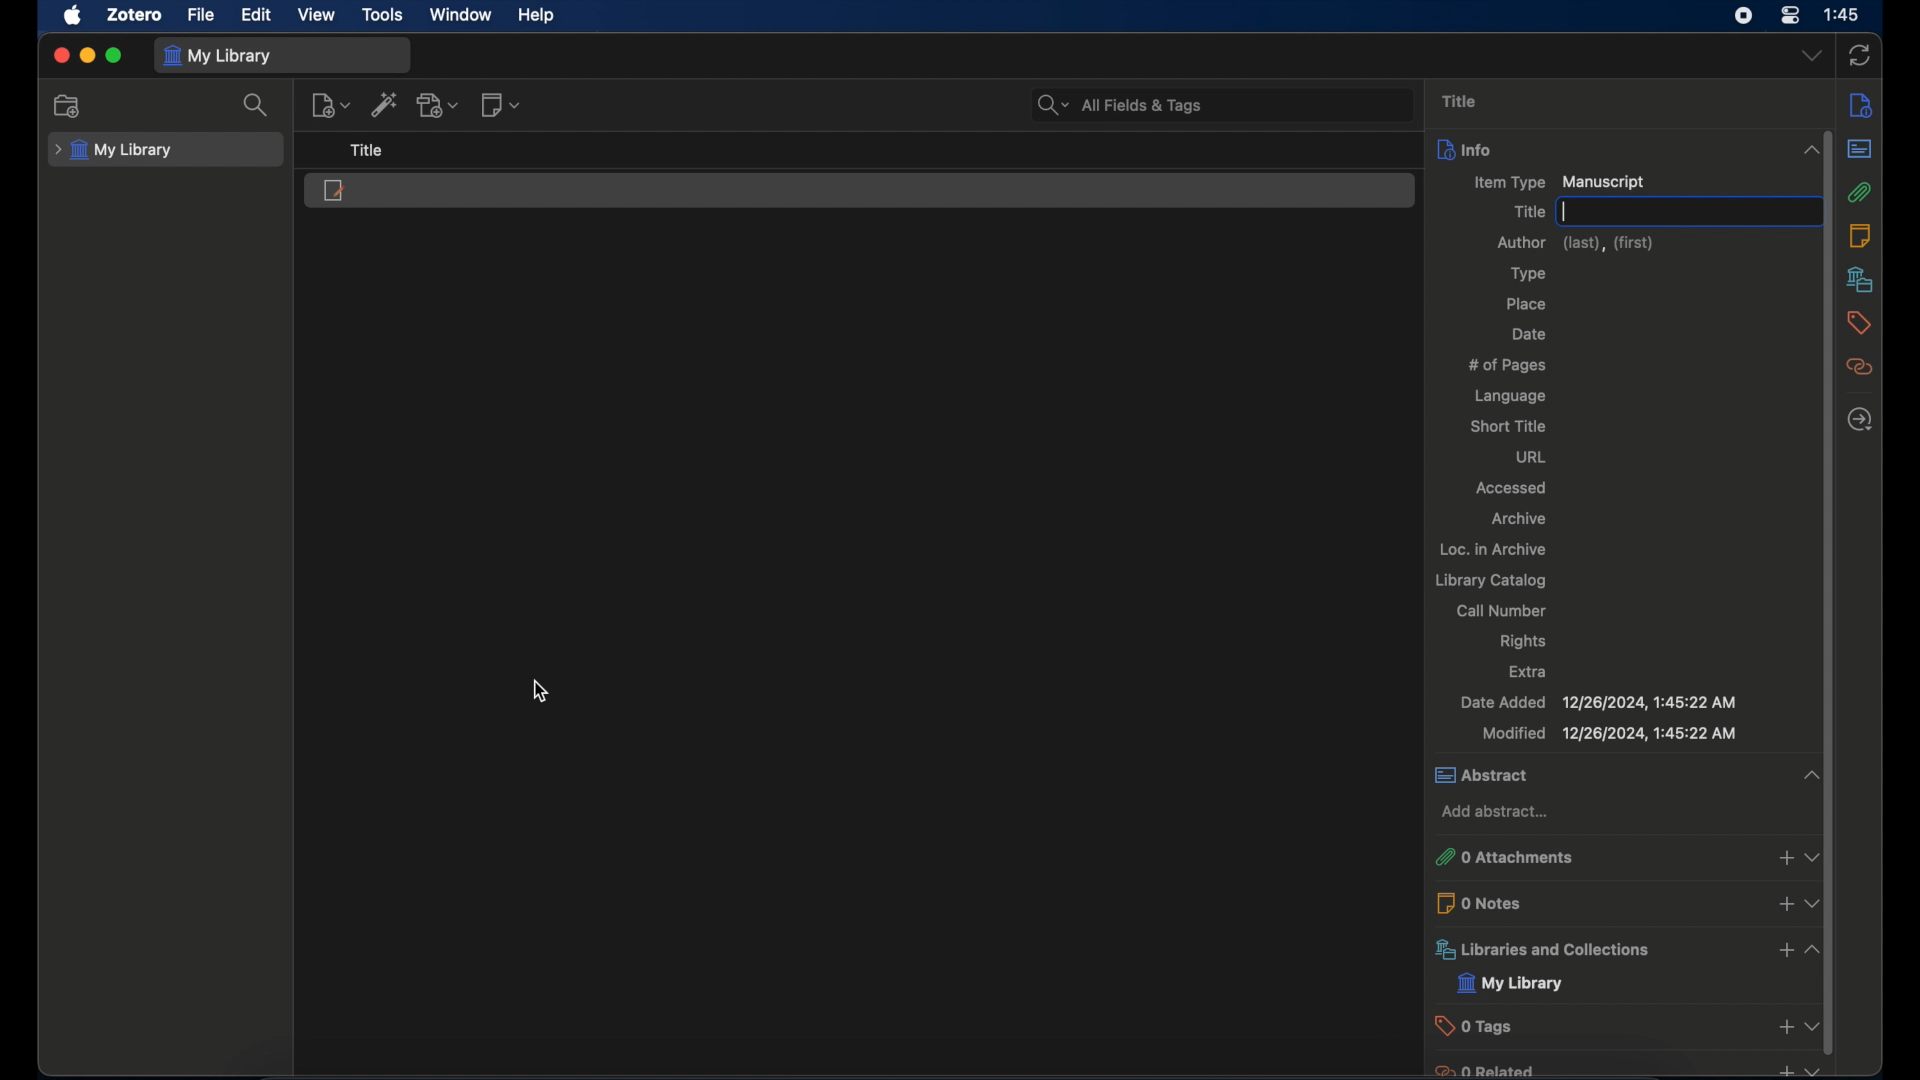 This screenshot has height=1080, width=1920. I want to click on 1:45, so click(1843, 15).